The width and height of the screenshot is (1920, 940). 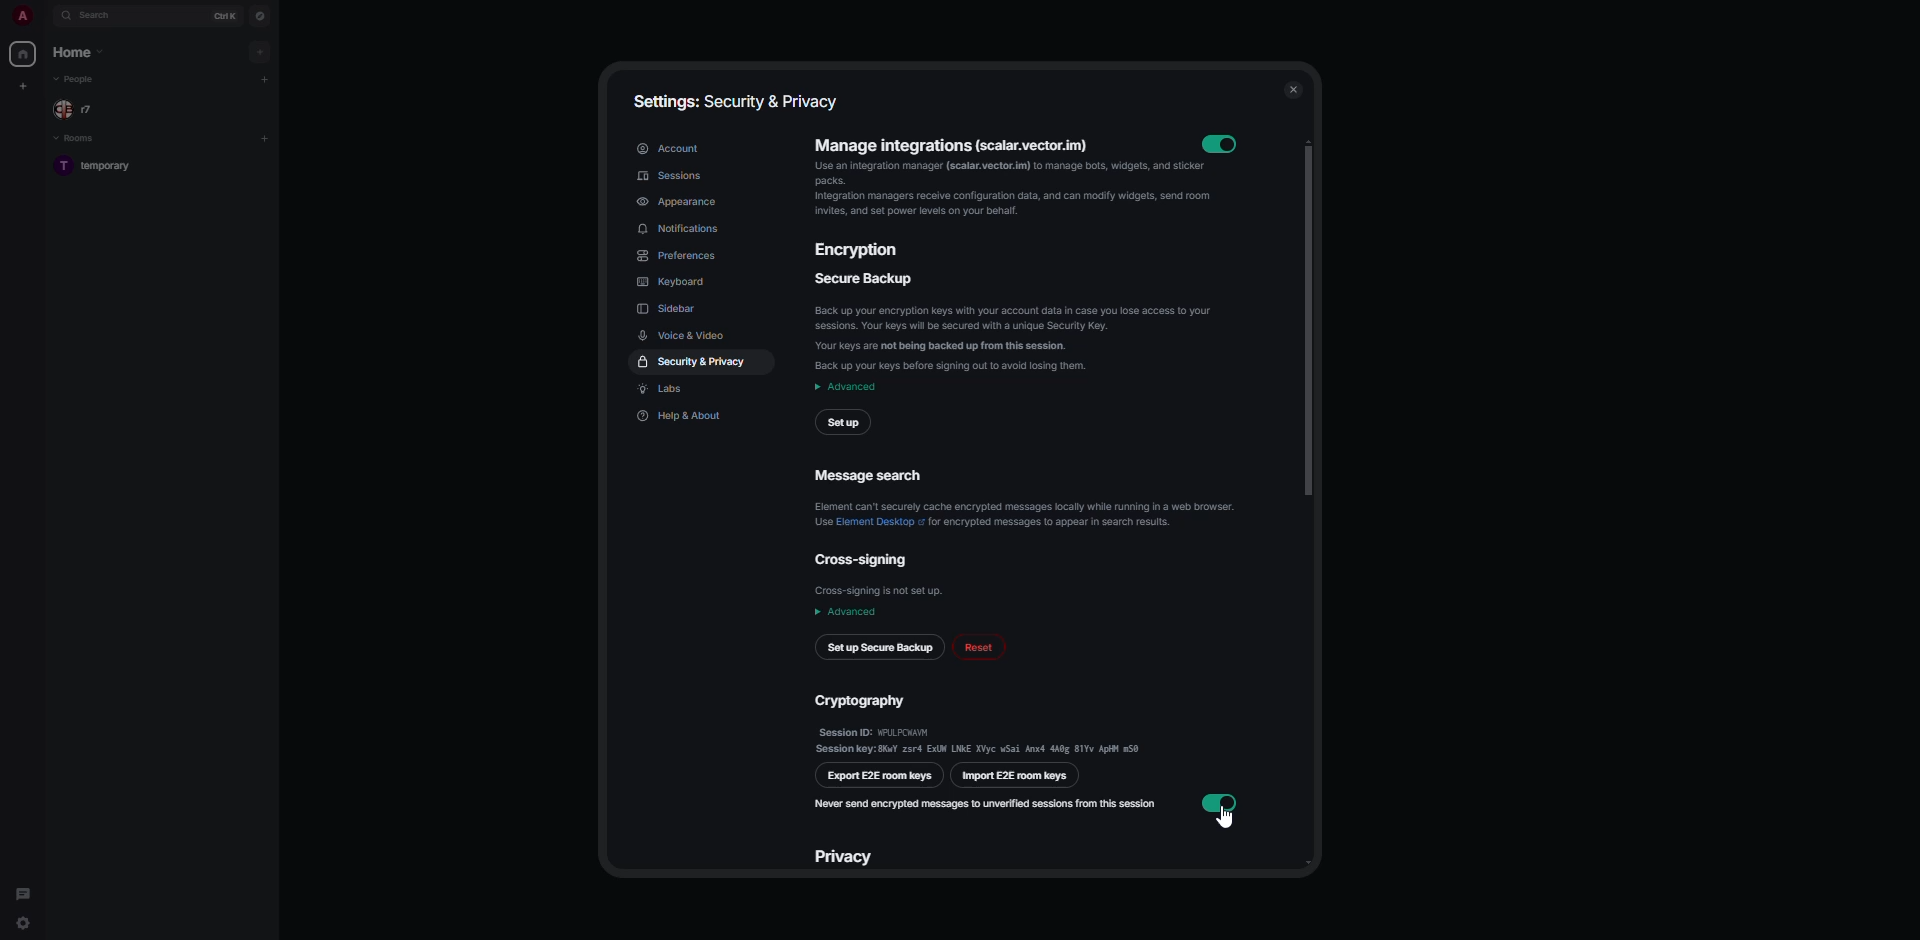 What do you see at coordinates (22, 925) in the screenshot?
I see `quick settings` at bounding box center [22, 925].